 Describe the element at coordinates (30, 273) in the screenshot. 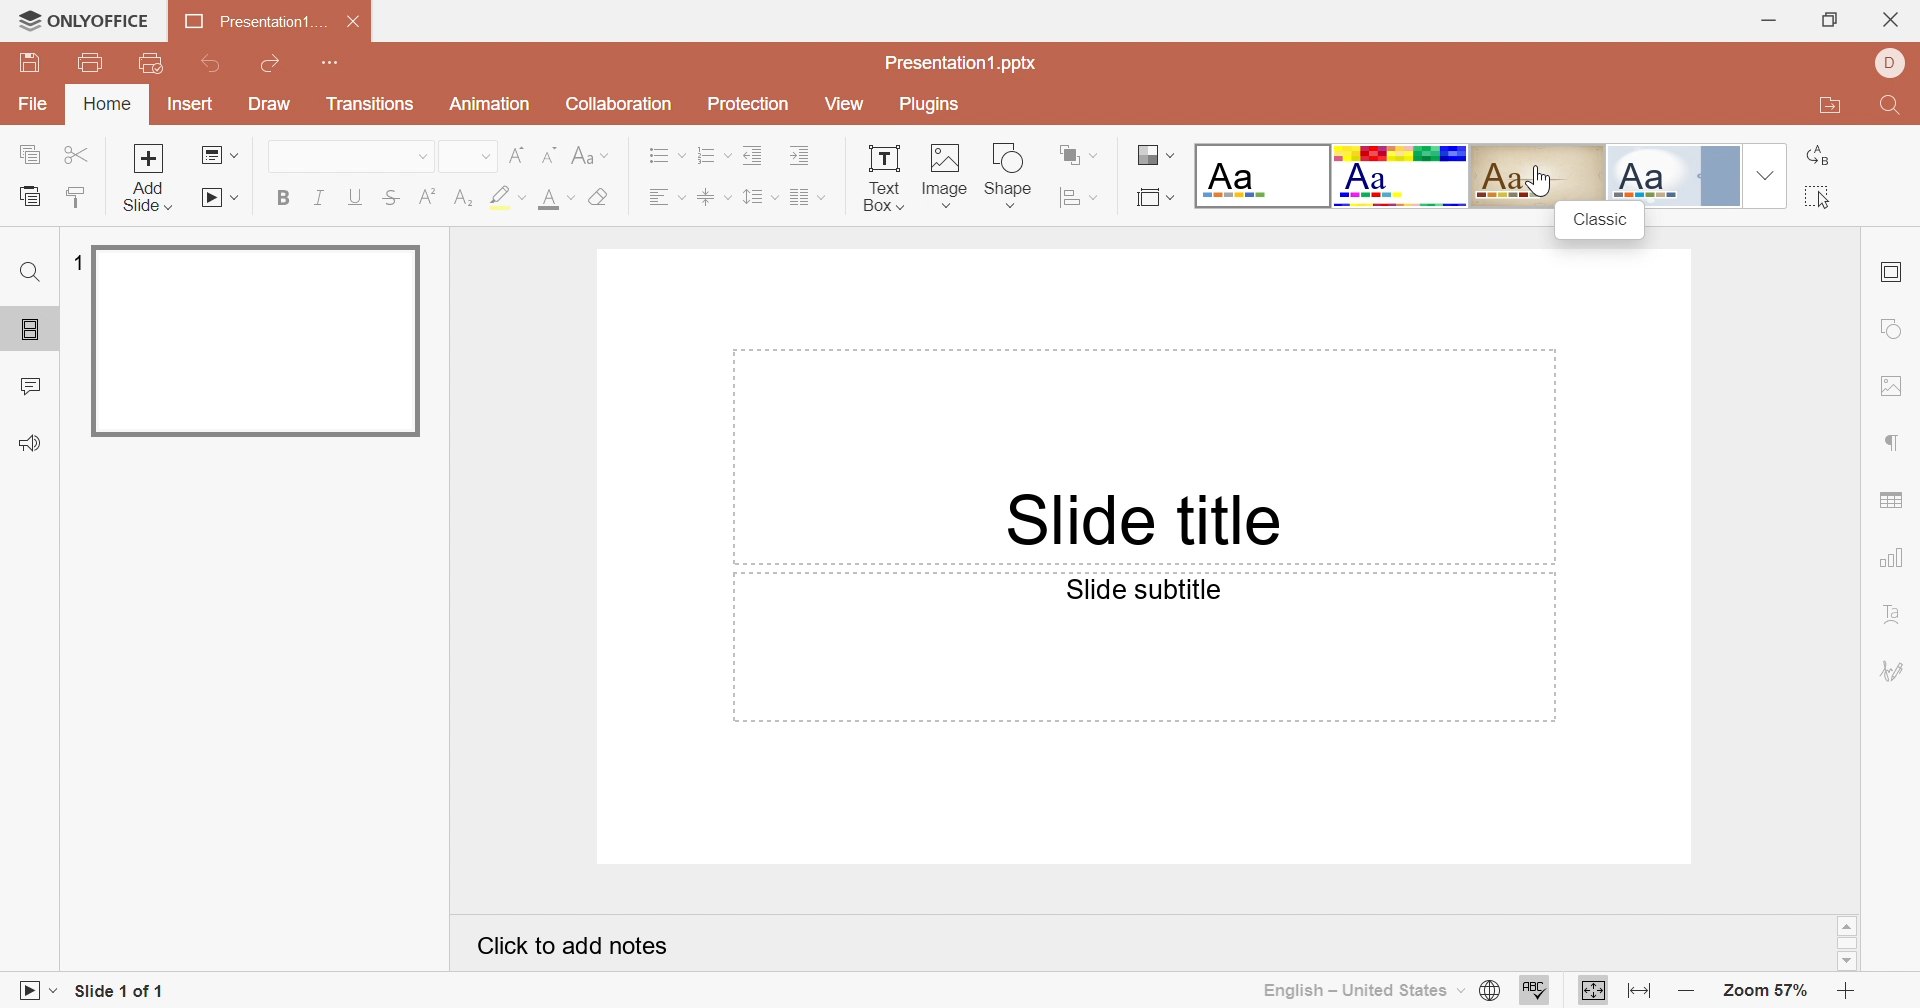

I see `Find` at that location.